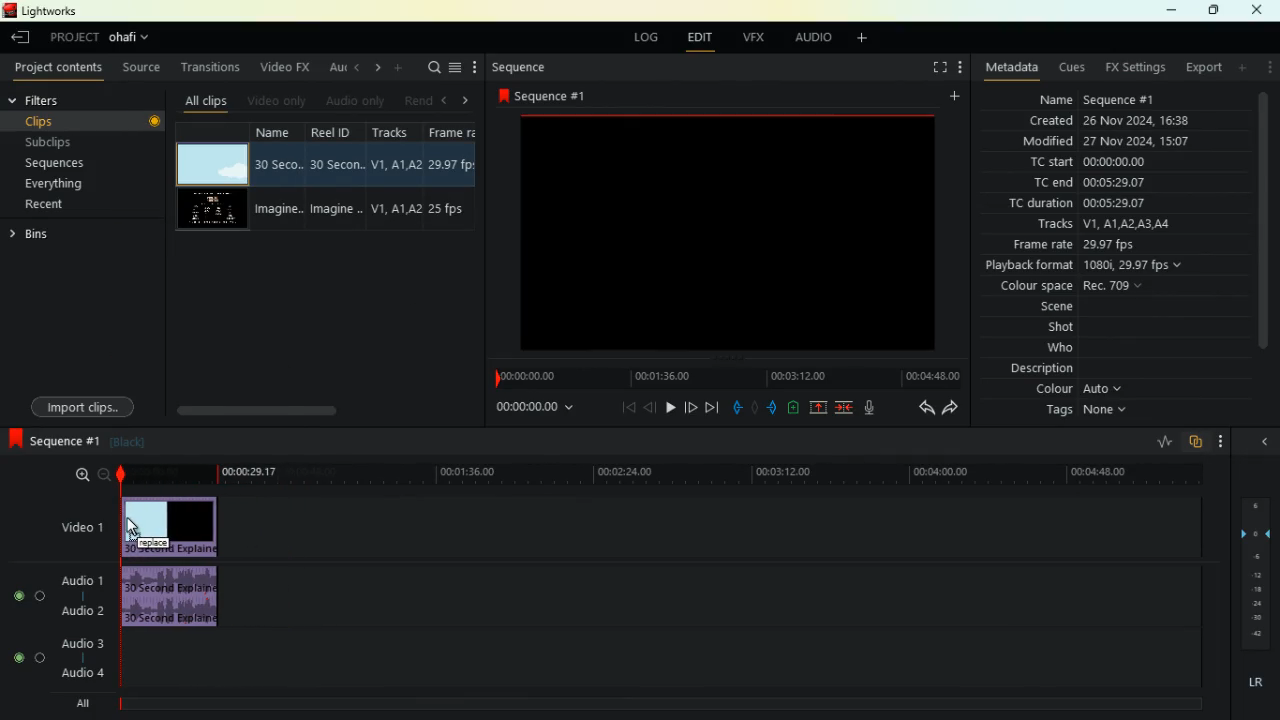 The height and width of the screenshot is (720, 1280). I want to click on tracksd, so click(396, 133).